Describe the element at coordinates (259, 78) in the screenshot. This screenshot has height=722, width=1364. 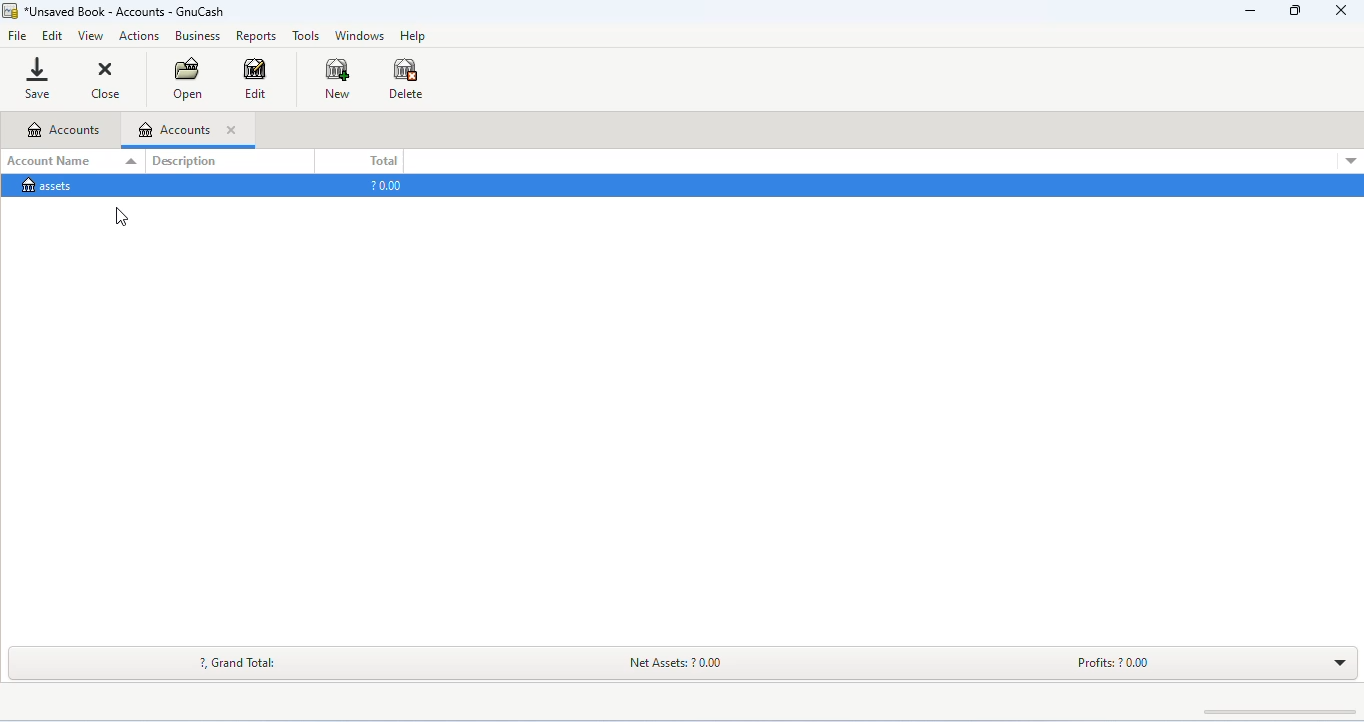
I see `edit` at that location.